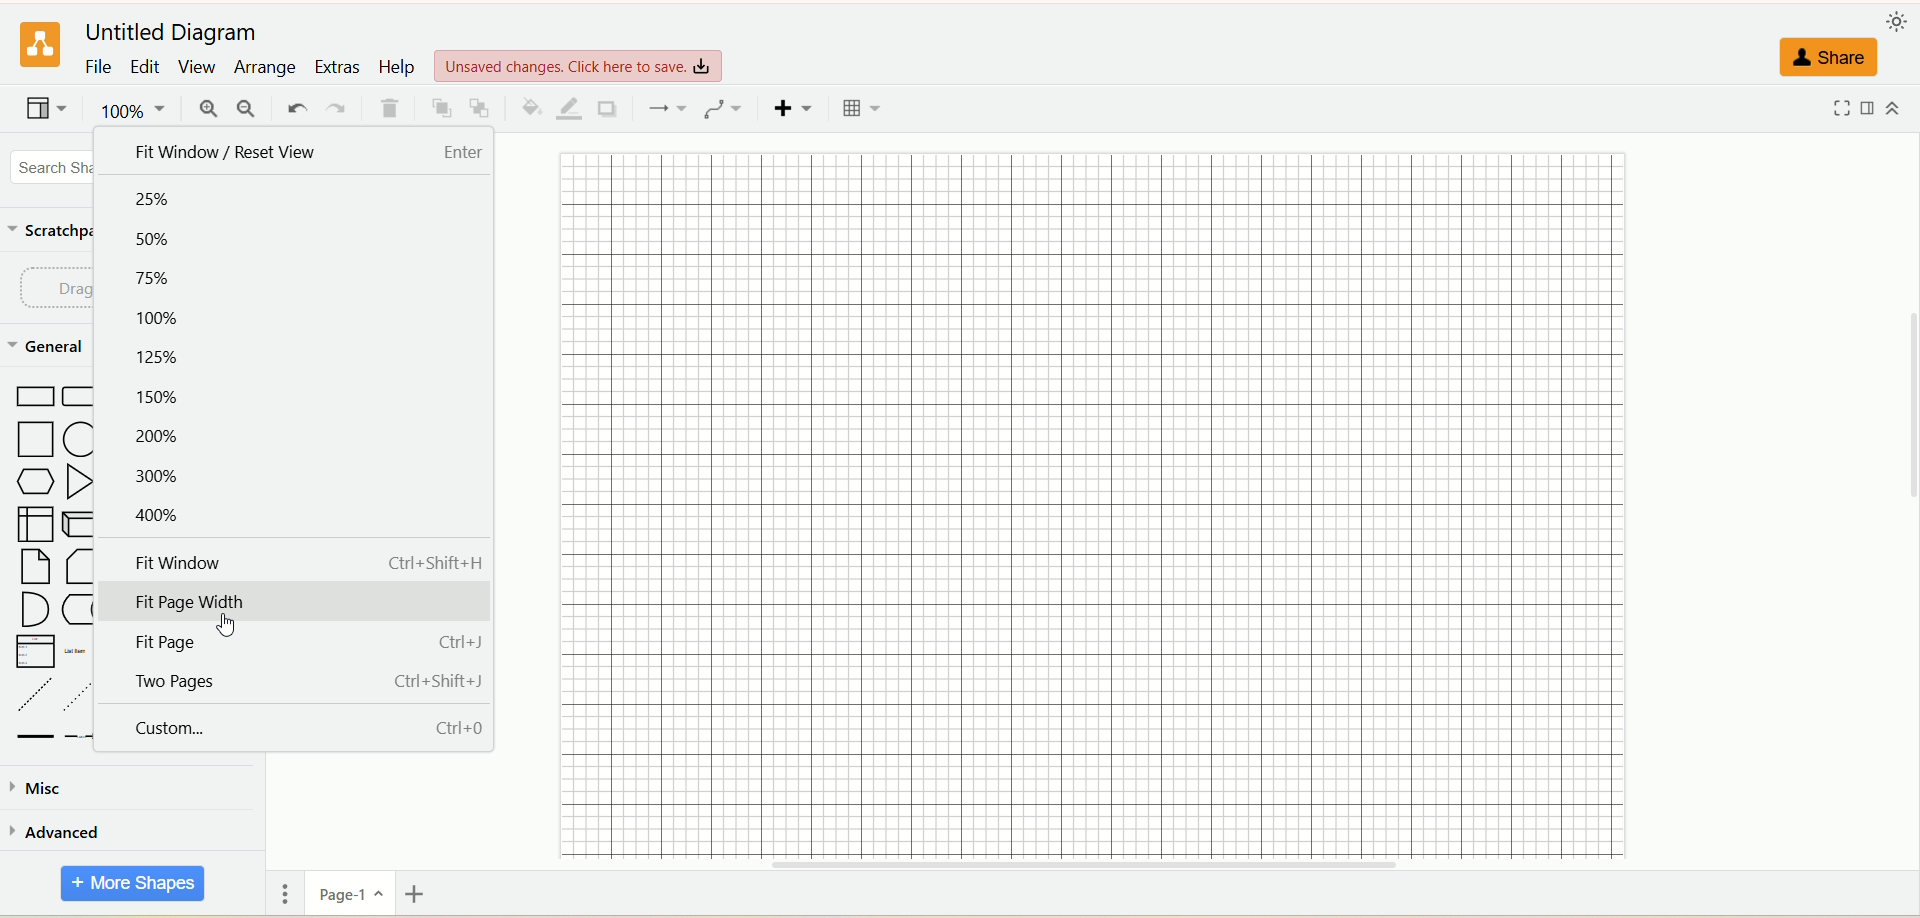 This screenshot has width=1920, height=918. What do you see at coordinates (58, 168) in the screenshot?
I see `Search She` at bounding box center [58, 168].